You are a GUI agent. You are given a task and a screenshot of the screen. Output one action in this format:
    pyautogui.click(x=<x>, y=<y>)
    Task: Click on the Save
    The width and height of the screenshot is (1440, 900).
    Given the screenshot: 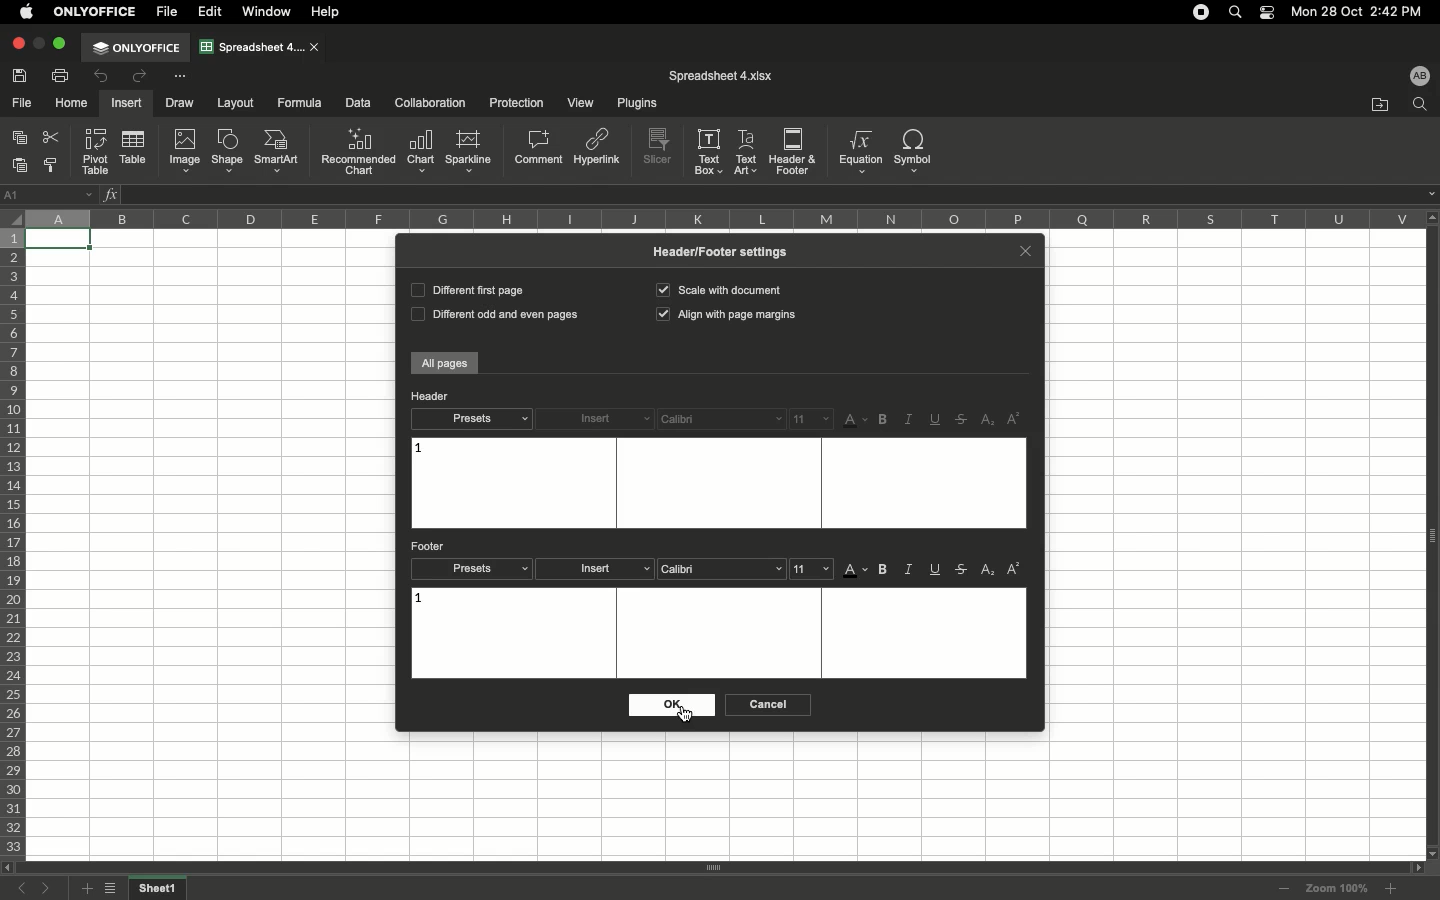 What is the action you would take?
    pyautogui.click(x=23, y=75)
    